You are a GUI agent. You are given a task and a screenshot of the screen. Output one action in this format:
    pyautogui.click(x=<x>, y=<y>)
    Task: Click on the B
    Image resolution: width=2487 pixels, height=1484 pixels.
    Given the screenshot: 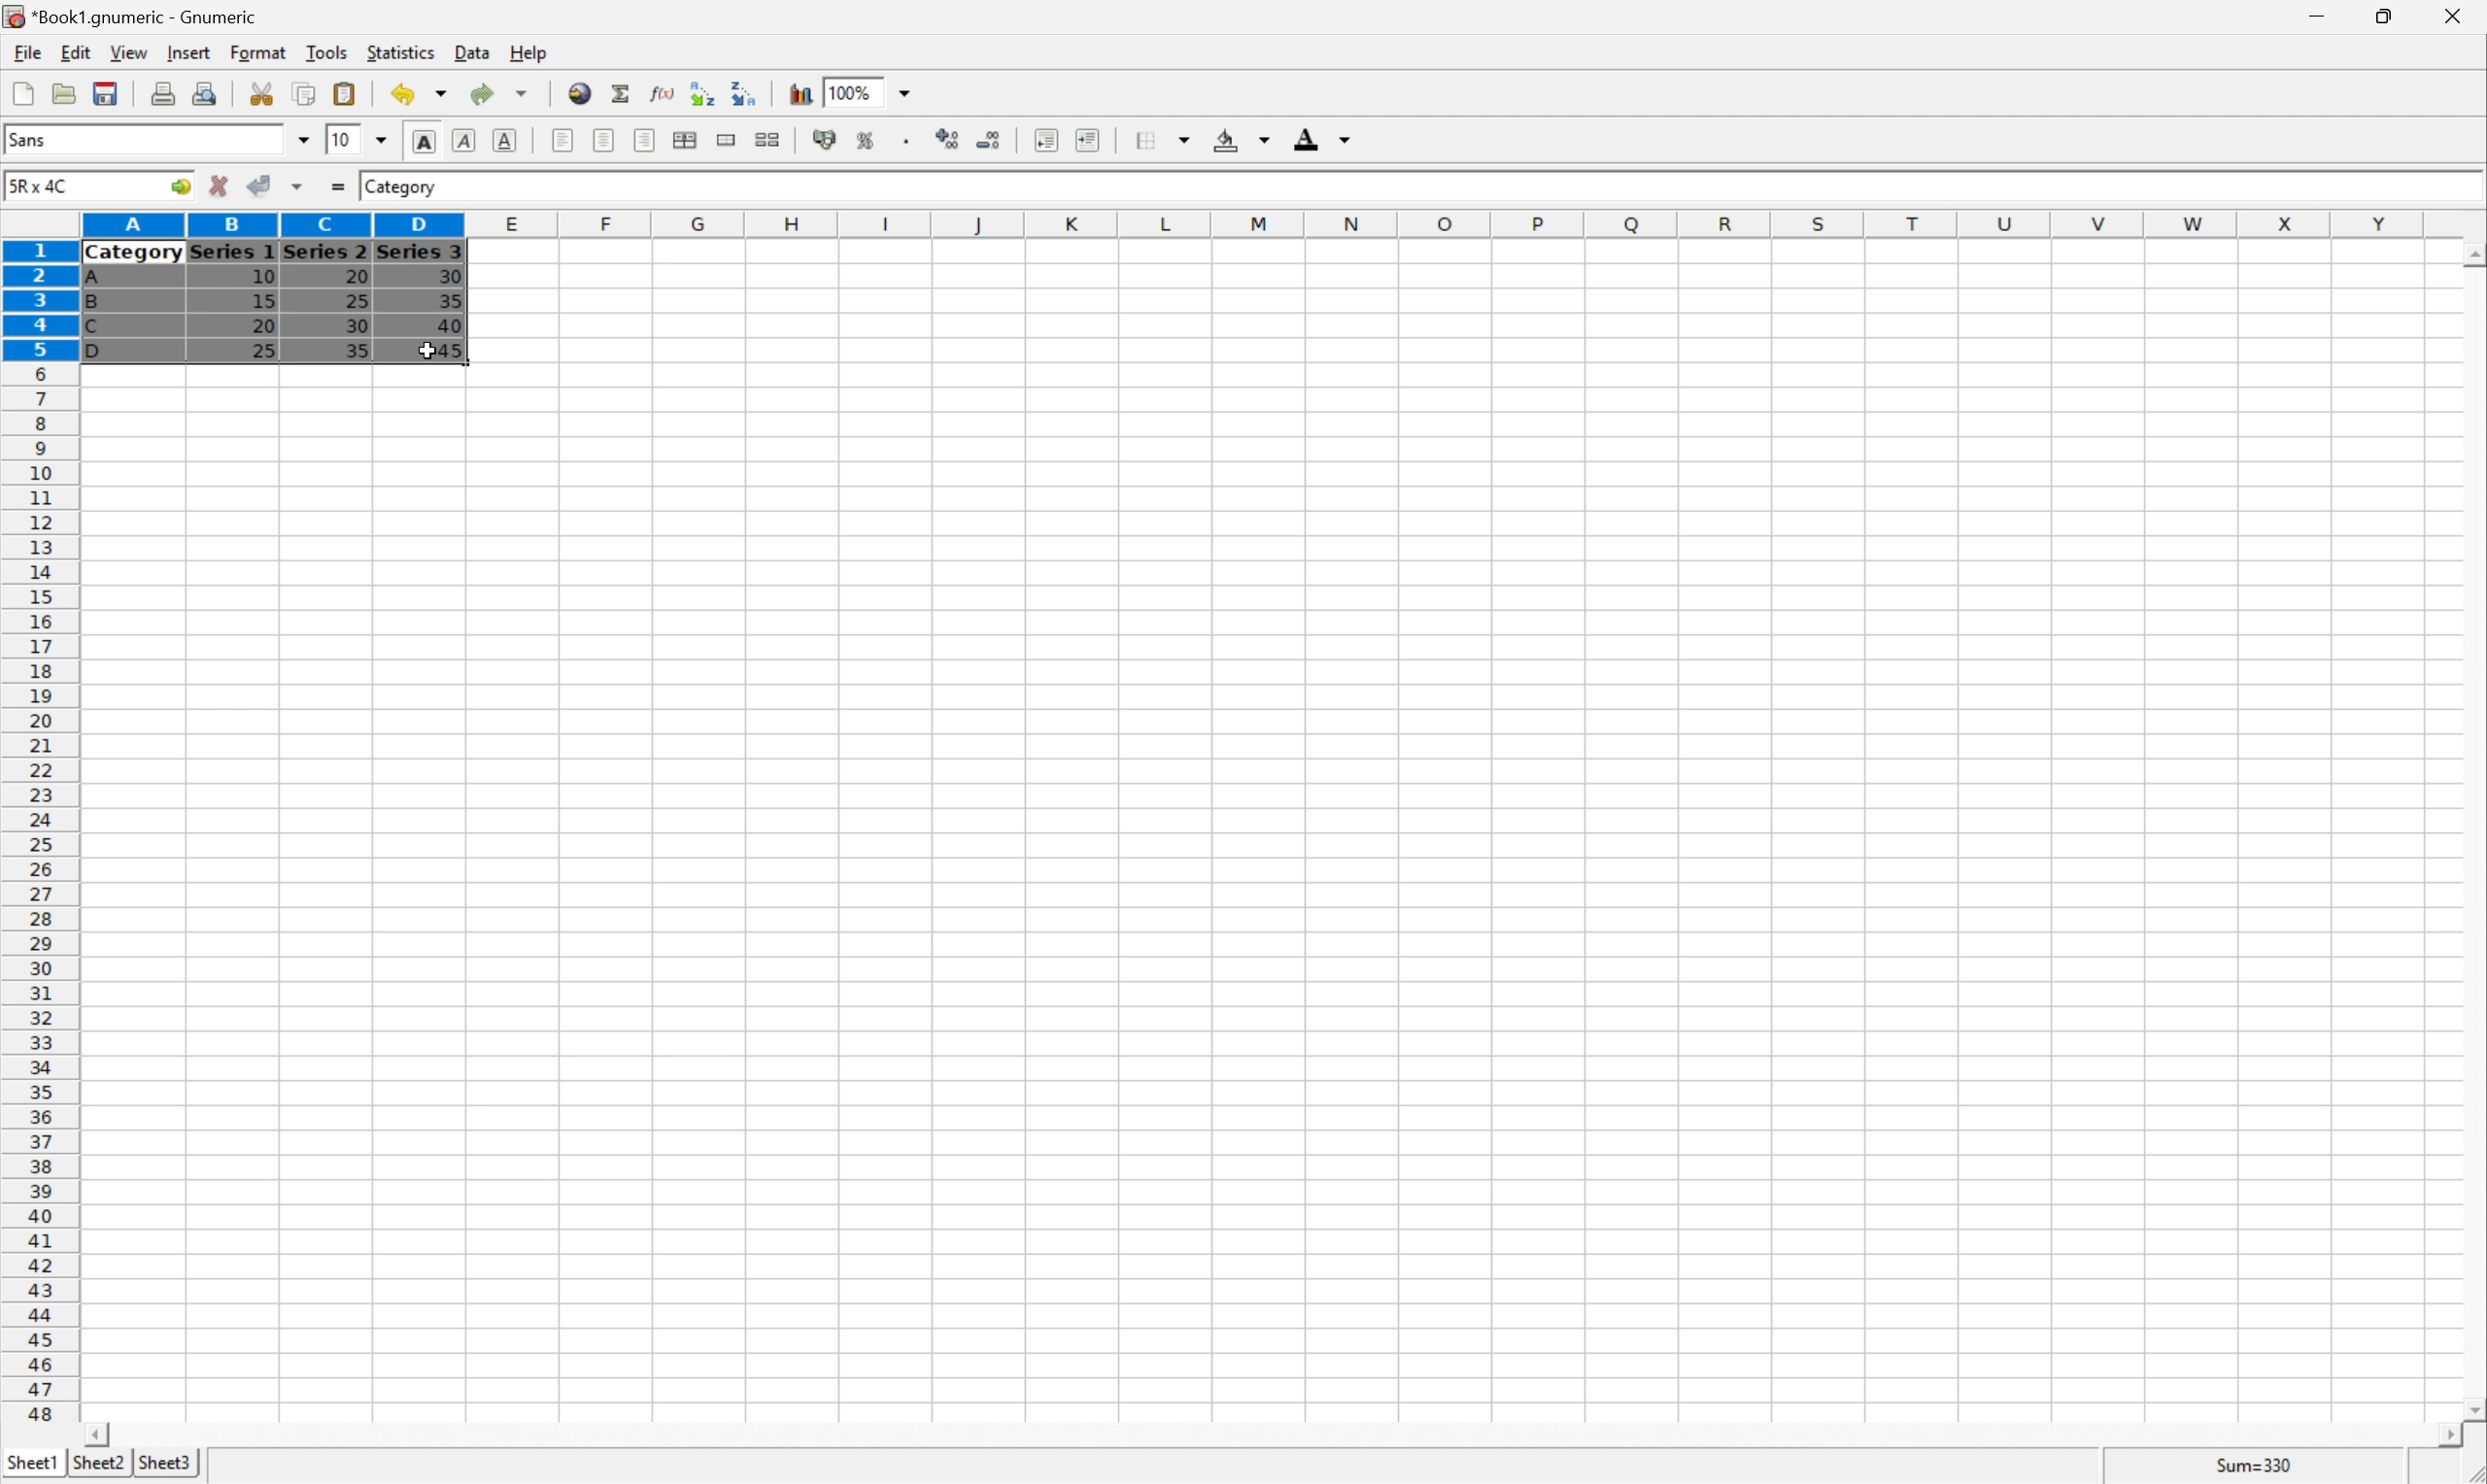 What is the action you would take?
    pyautogui.click(x=92, y=303)
    